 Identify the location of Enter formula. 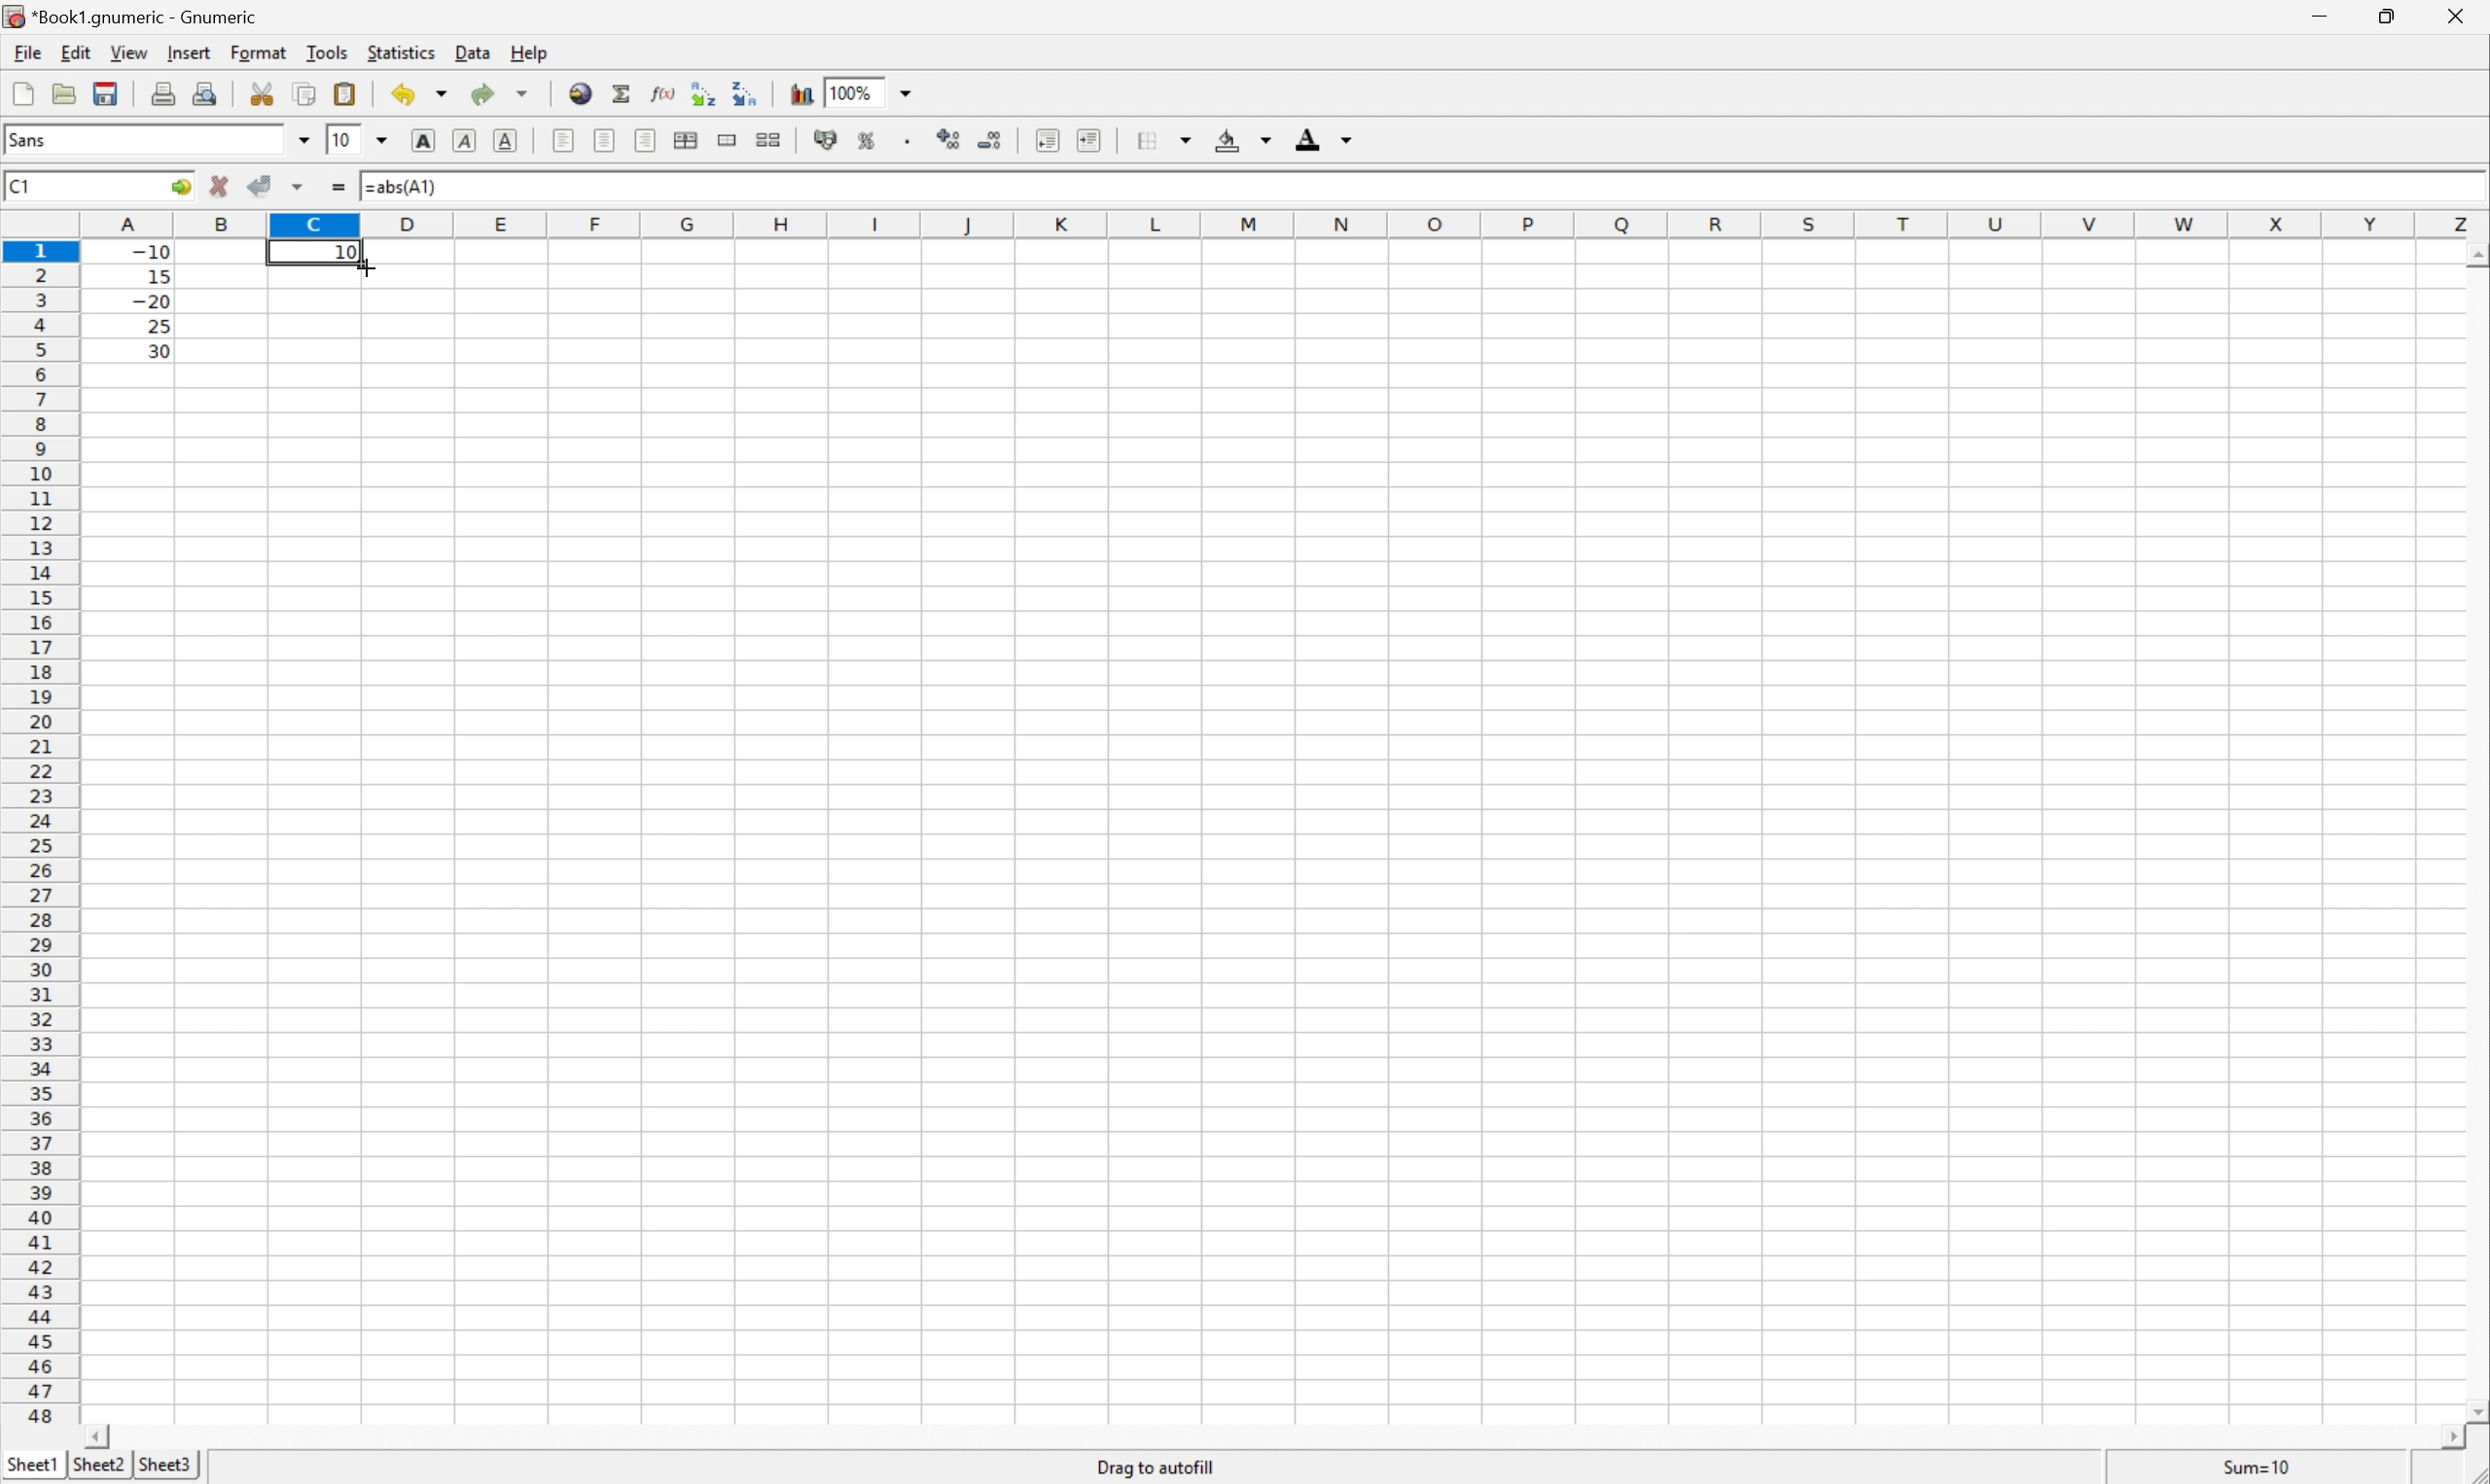
(343, 189).